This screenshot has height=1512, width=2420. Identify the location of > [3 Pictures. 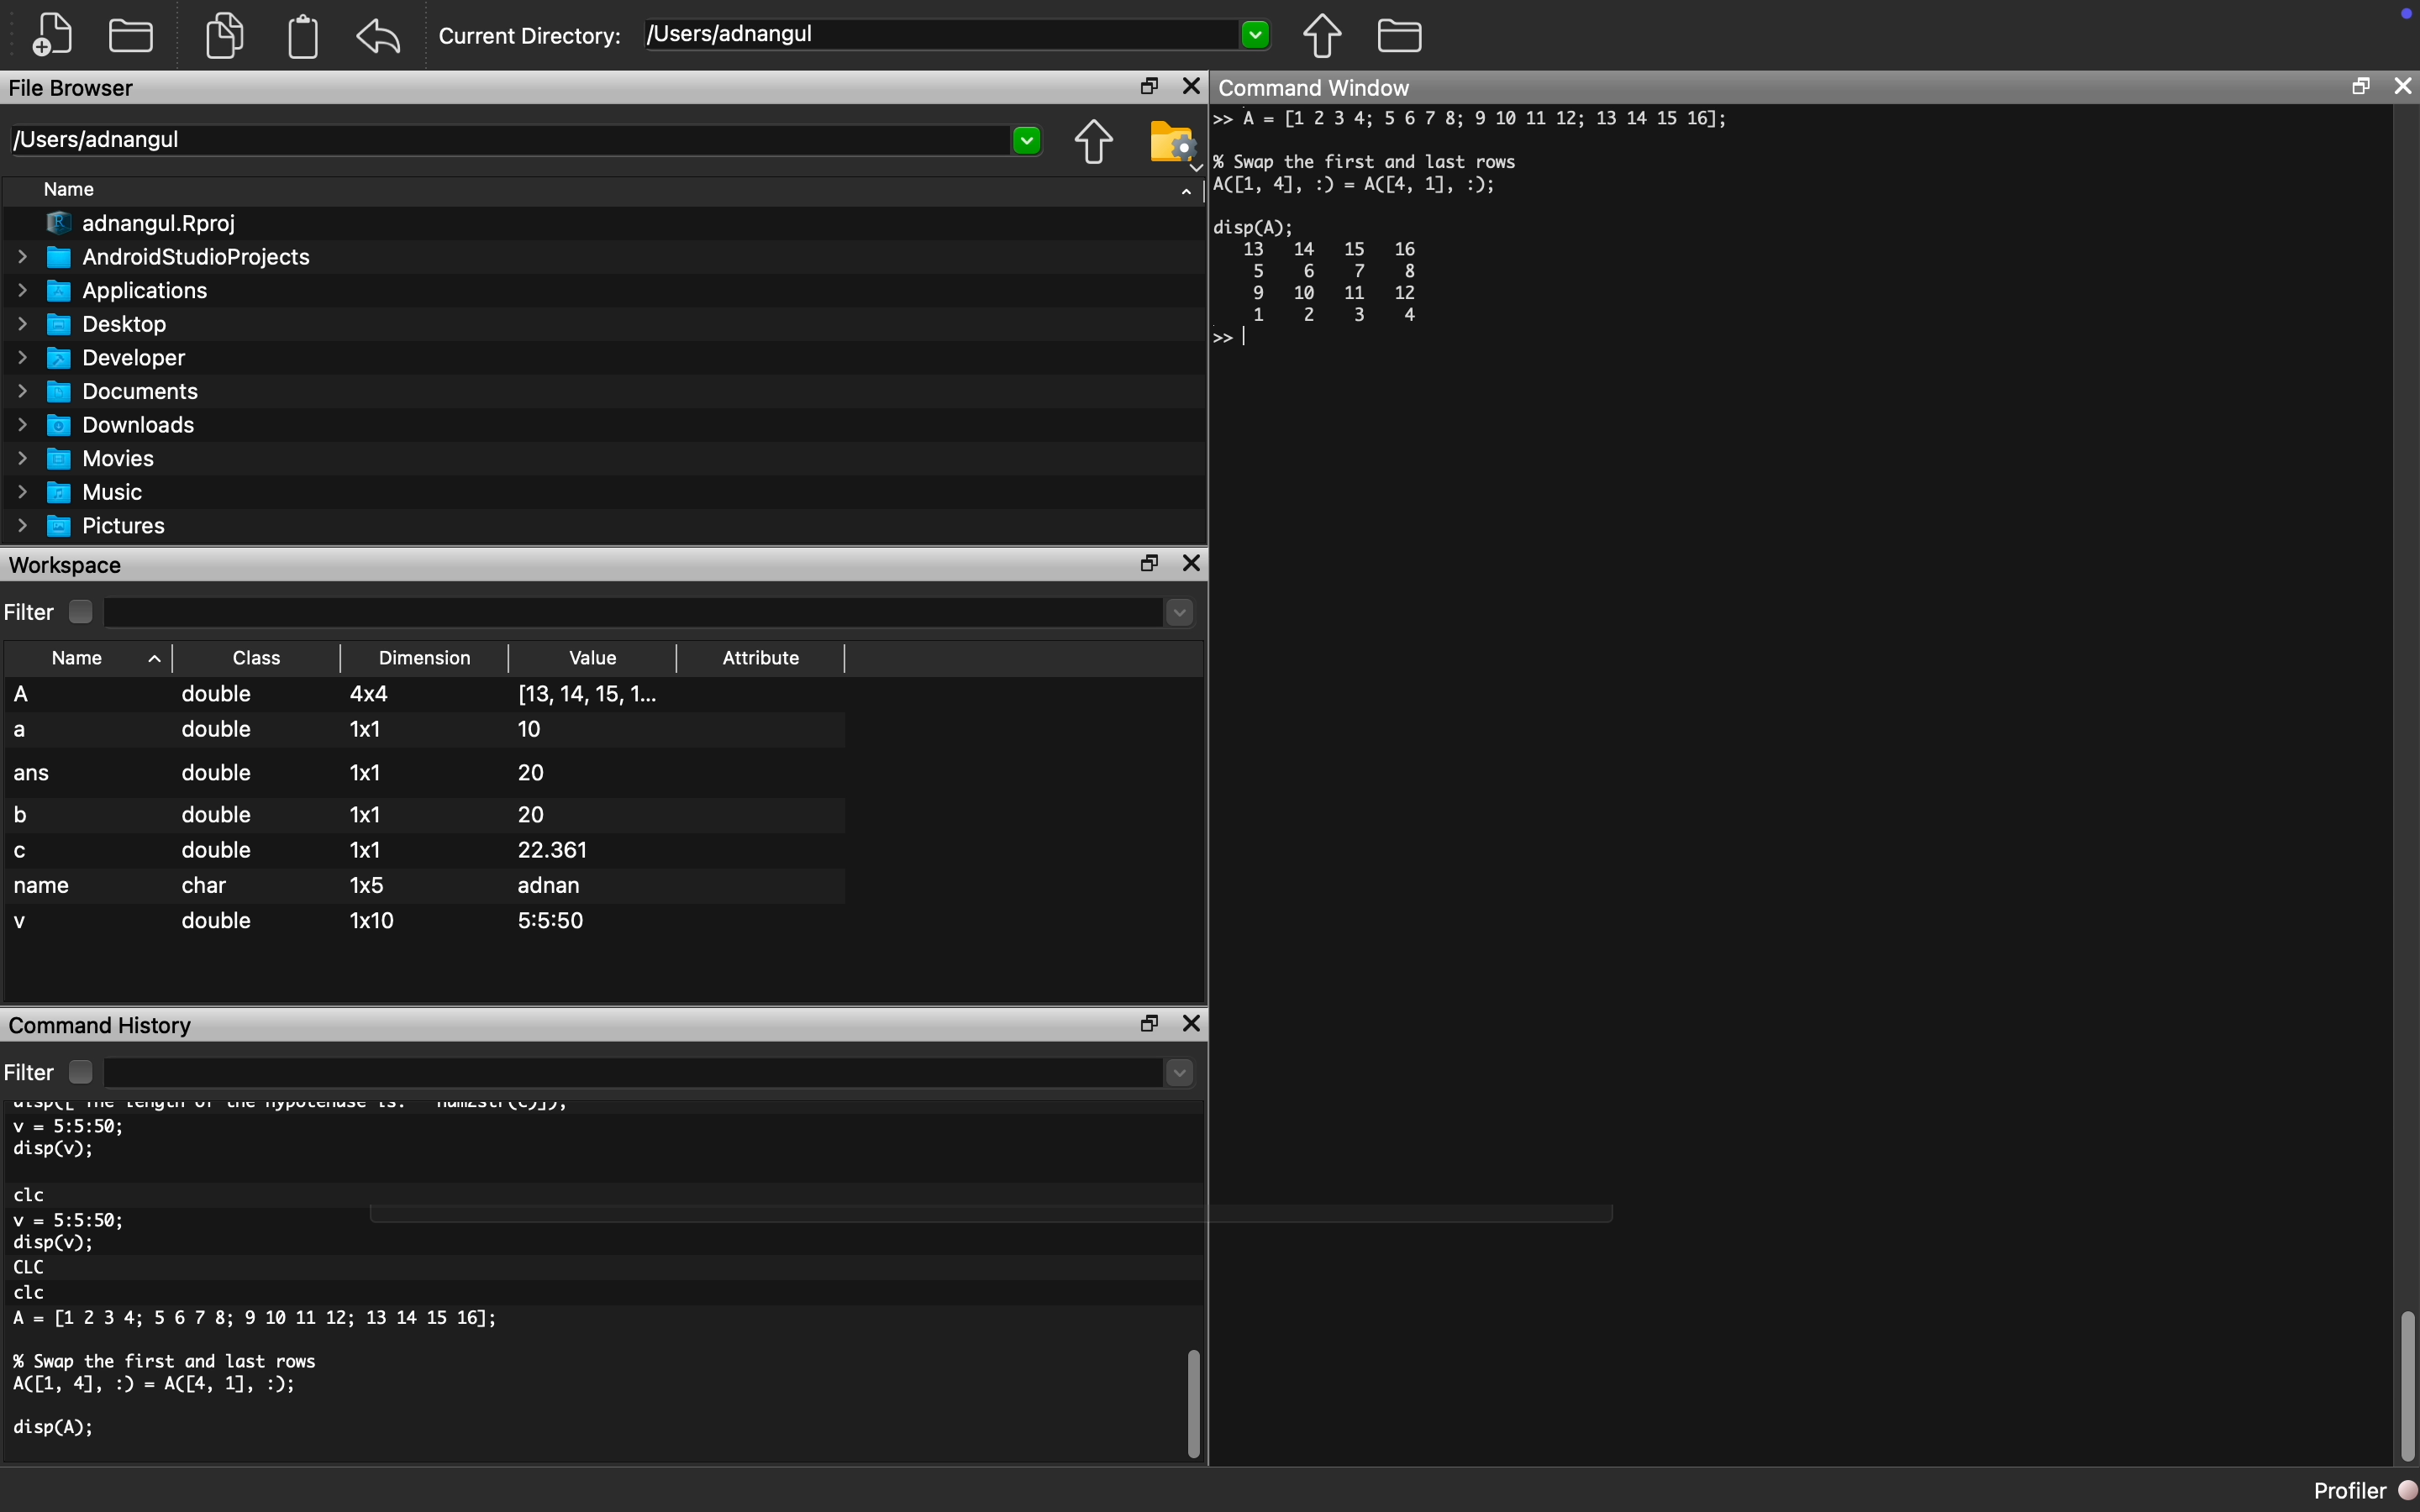
(97, 529).